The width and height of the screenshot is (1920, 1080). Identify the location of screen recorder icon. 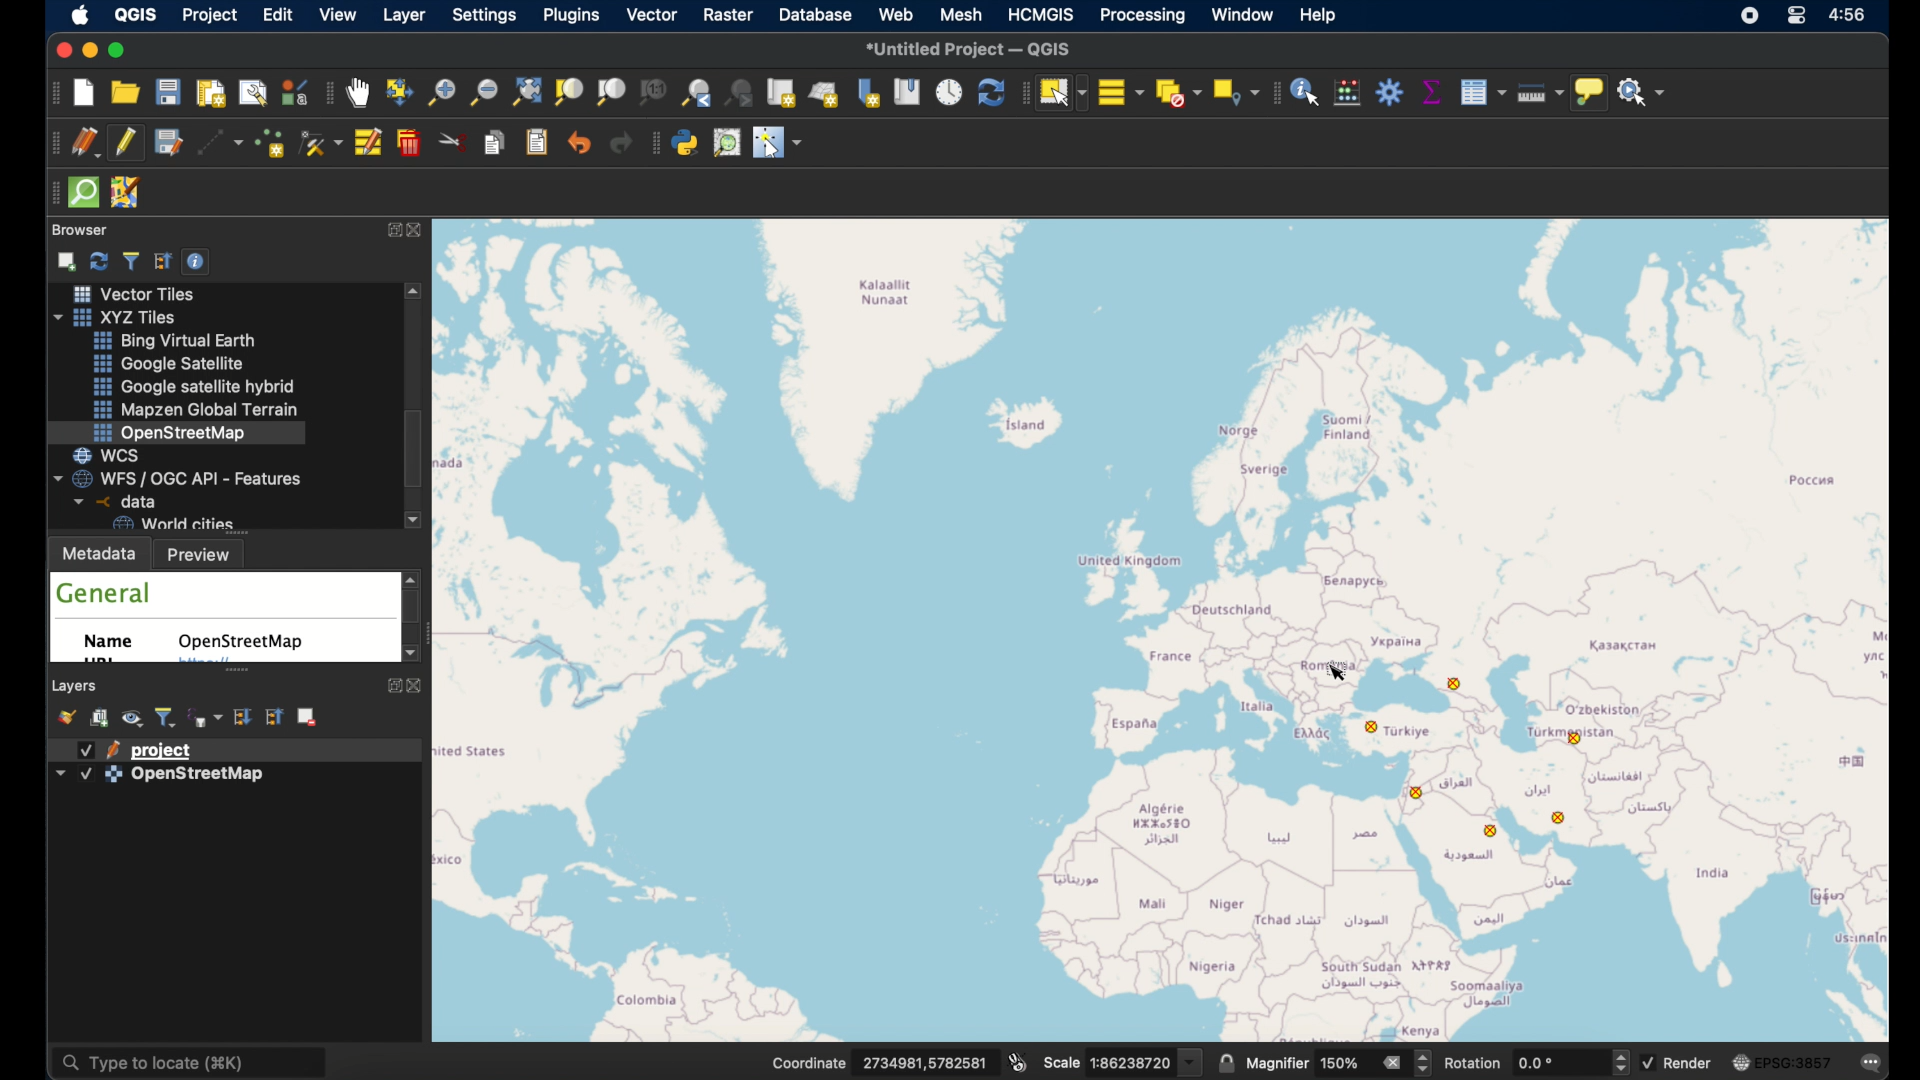
(1750, 17).